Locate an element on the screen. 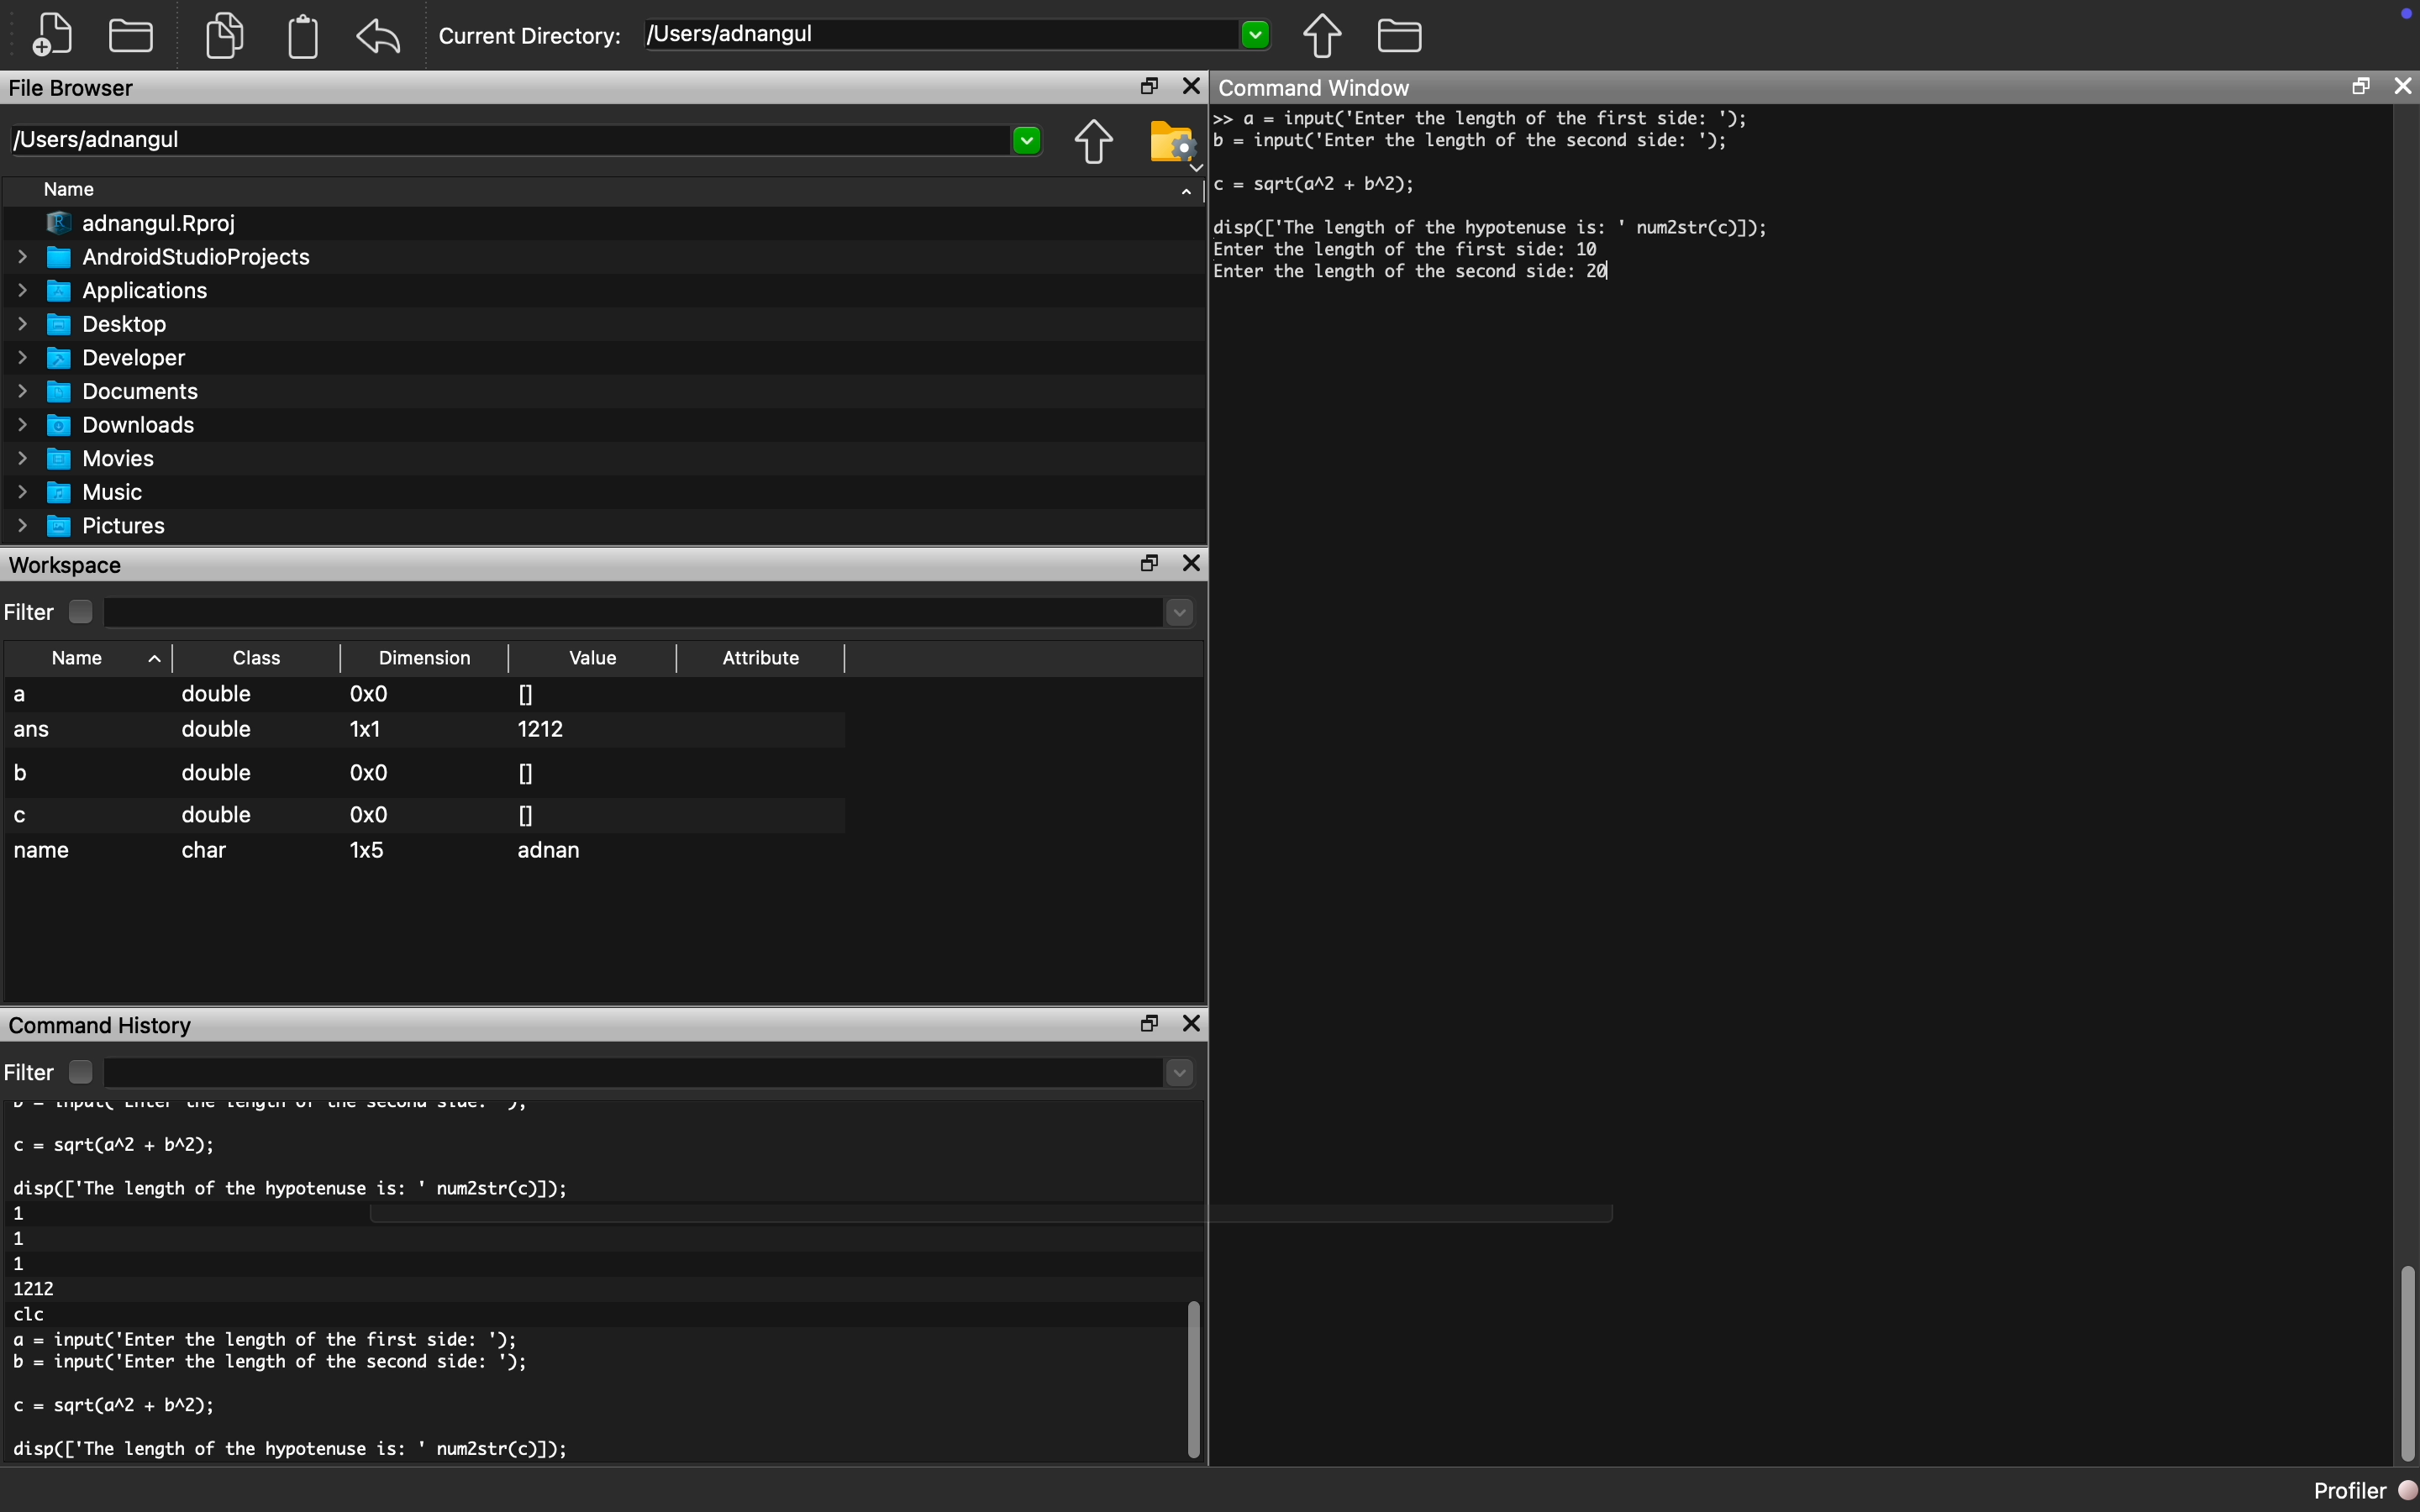 Image resolution: width=2420 pixels, height=1512 pixels. c is located at coordinates (25, 816).